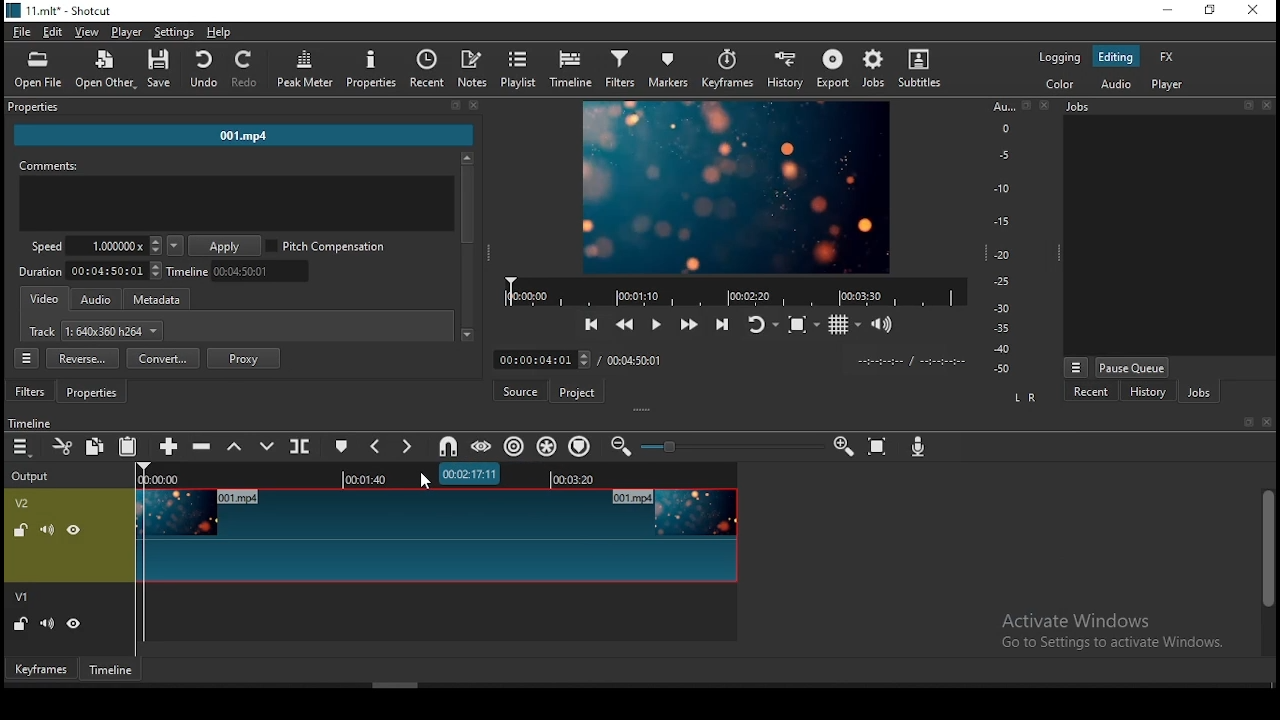  I want to click on CURRENT INPUT TIME, so click(541, 359).